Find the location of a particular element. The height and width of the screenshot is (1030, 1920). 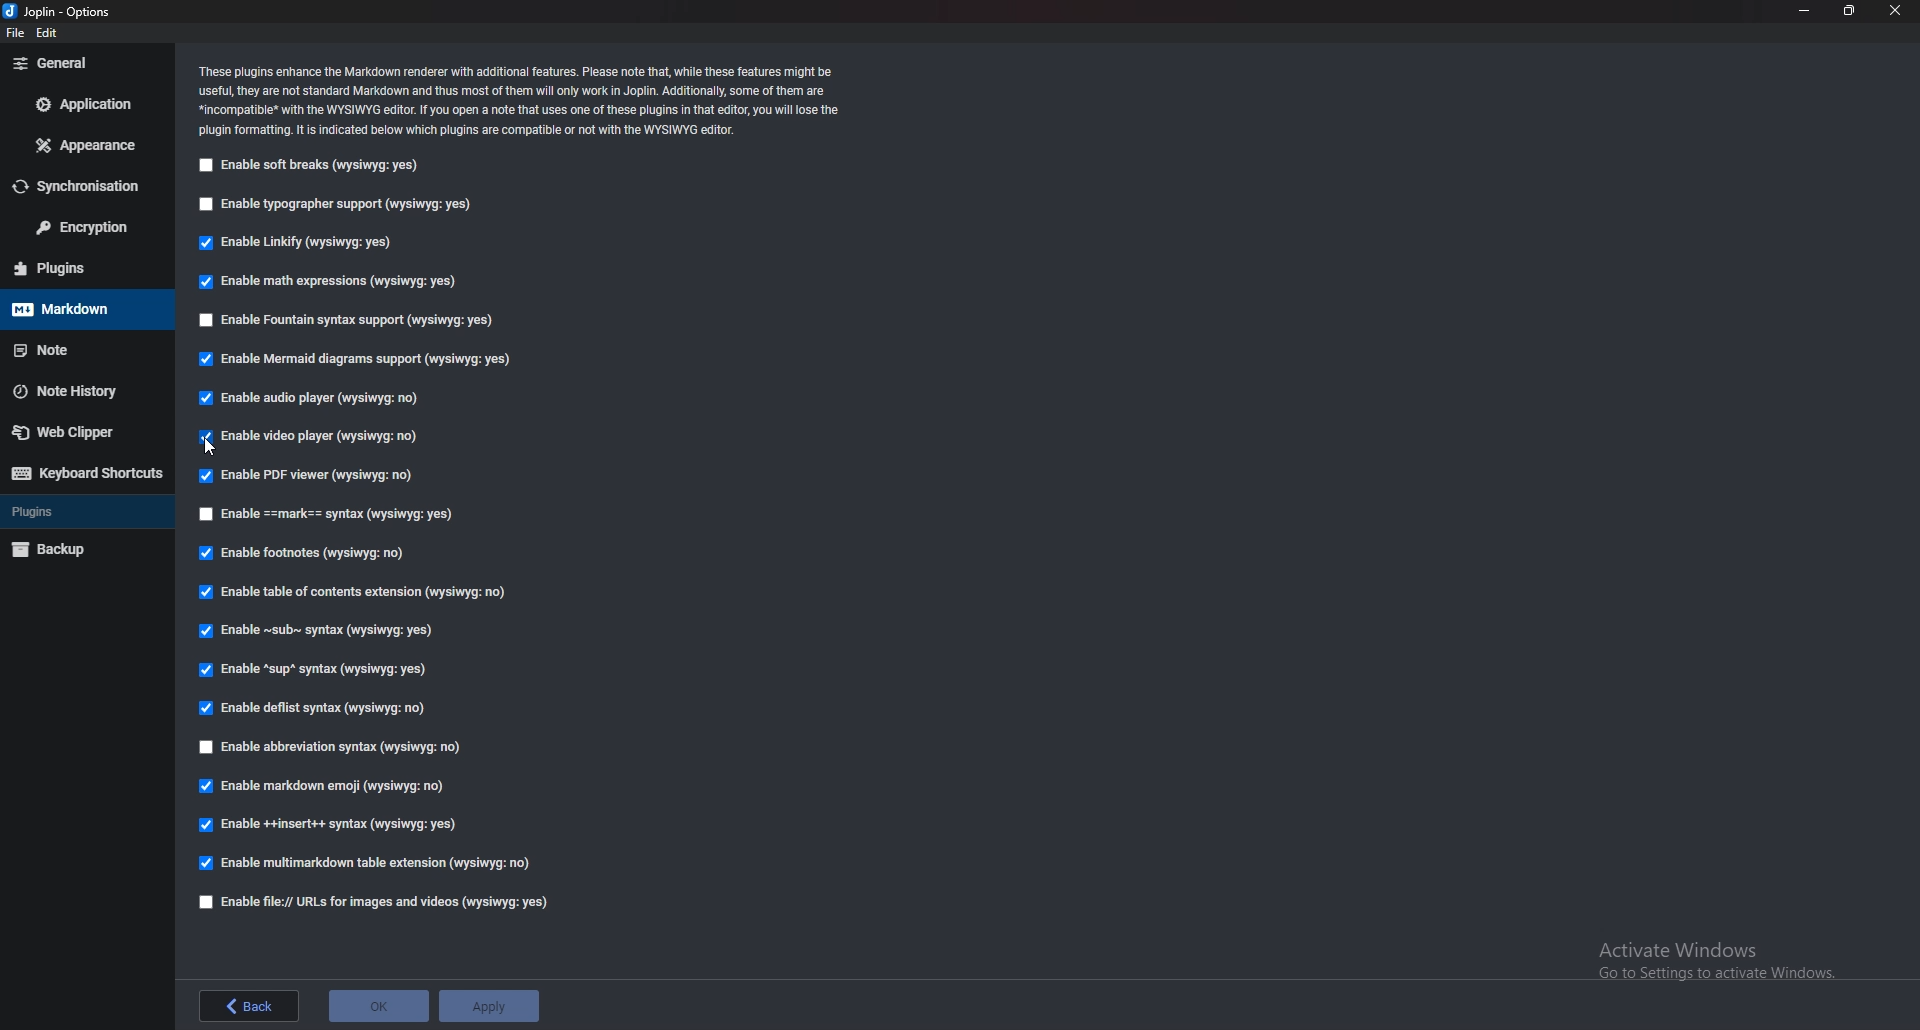

enable Deflist Syntax (wysiqyg:no) is located at coordinates (317, 709).